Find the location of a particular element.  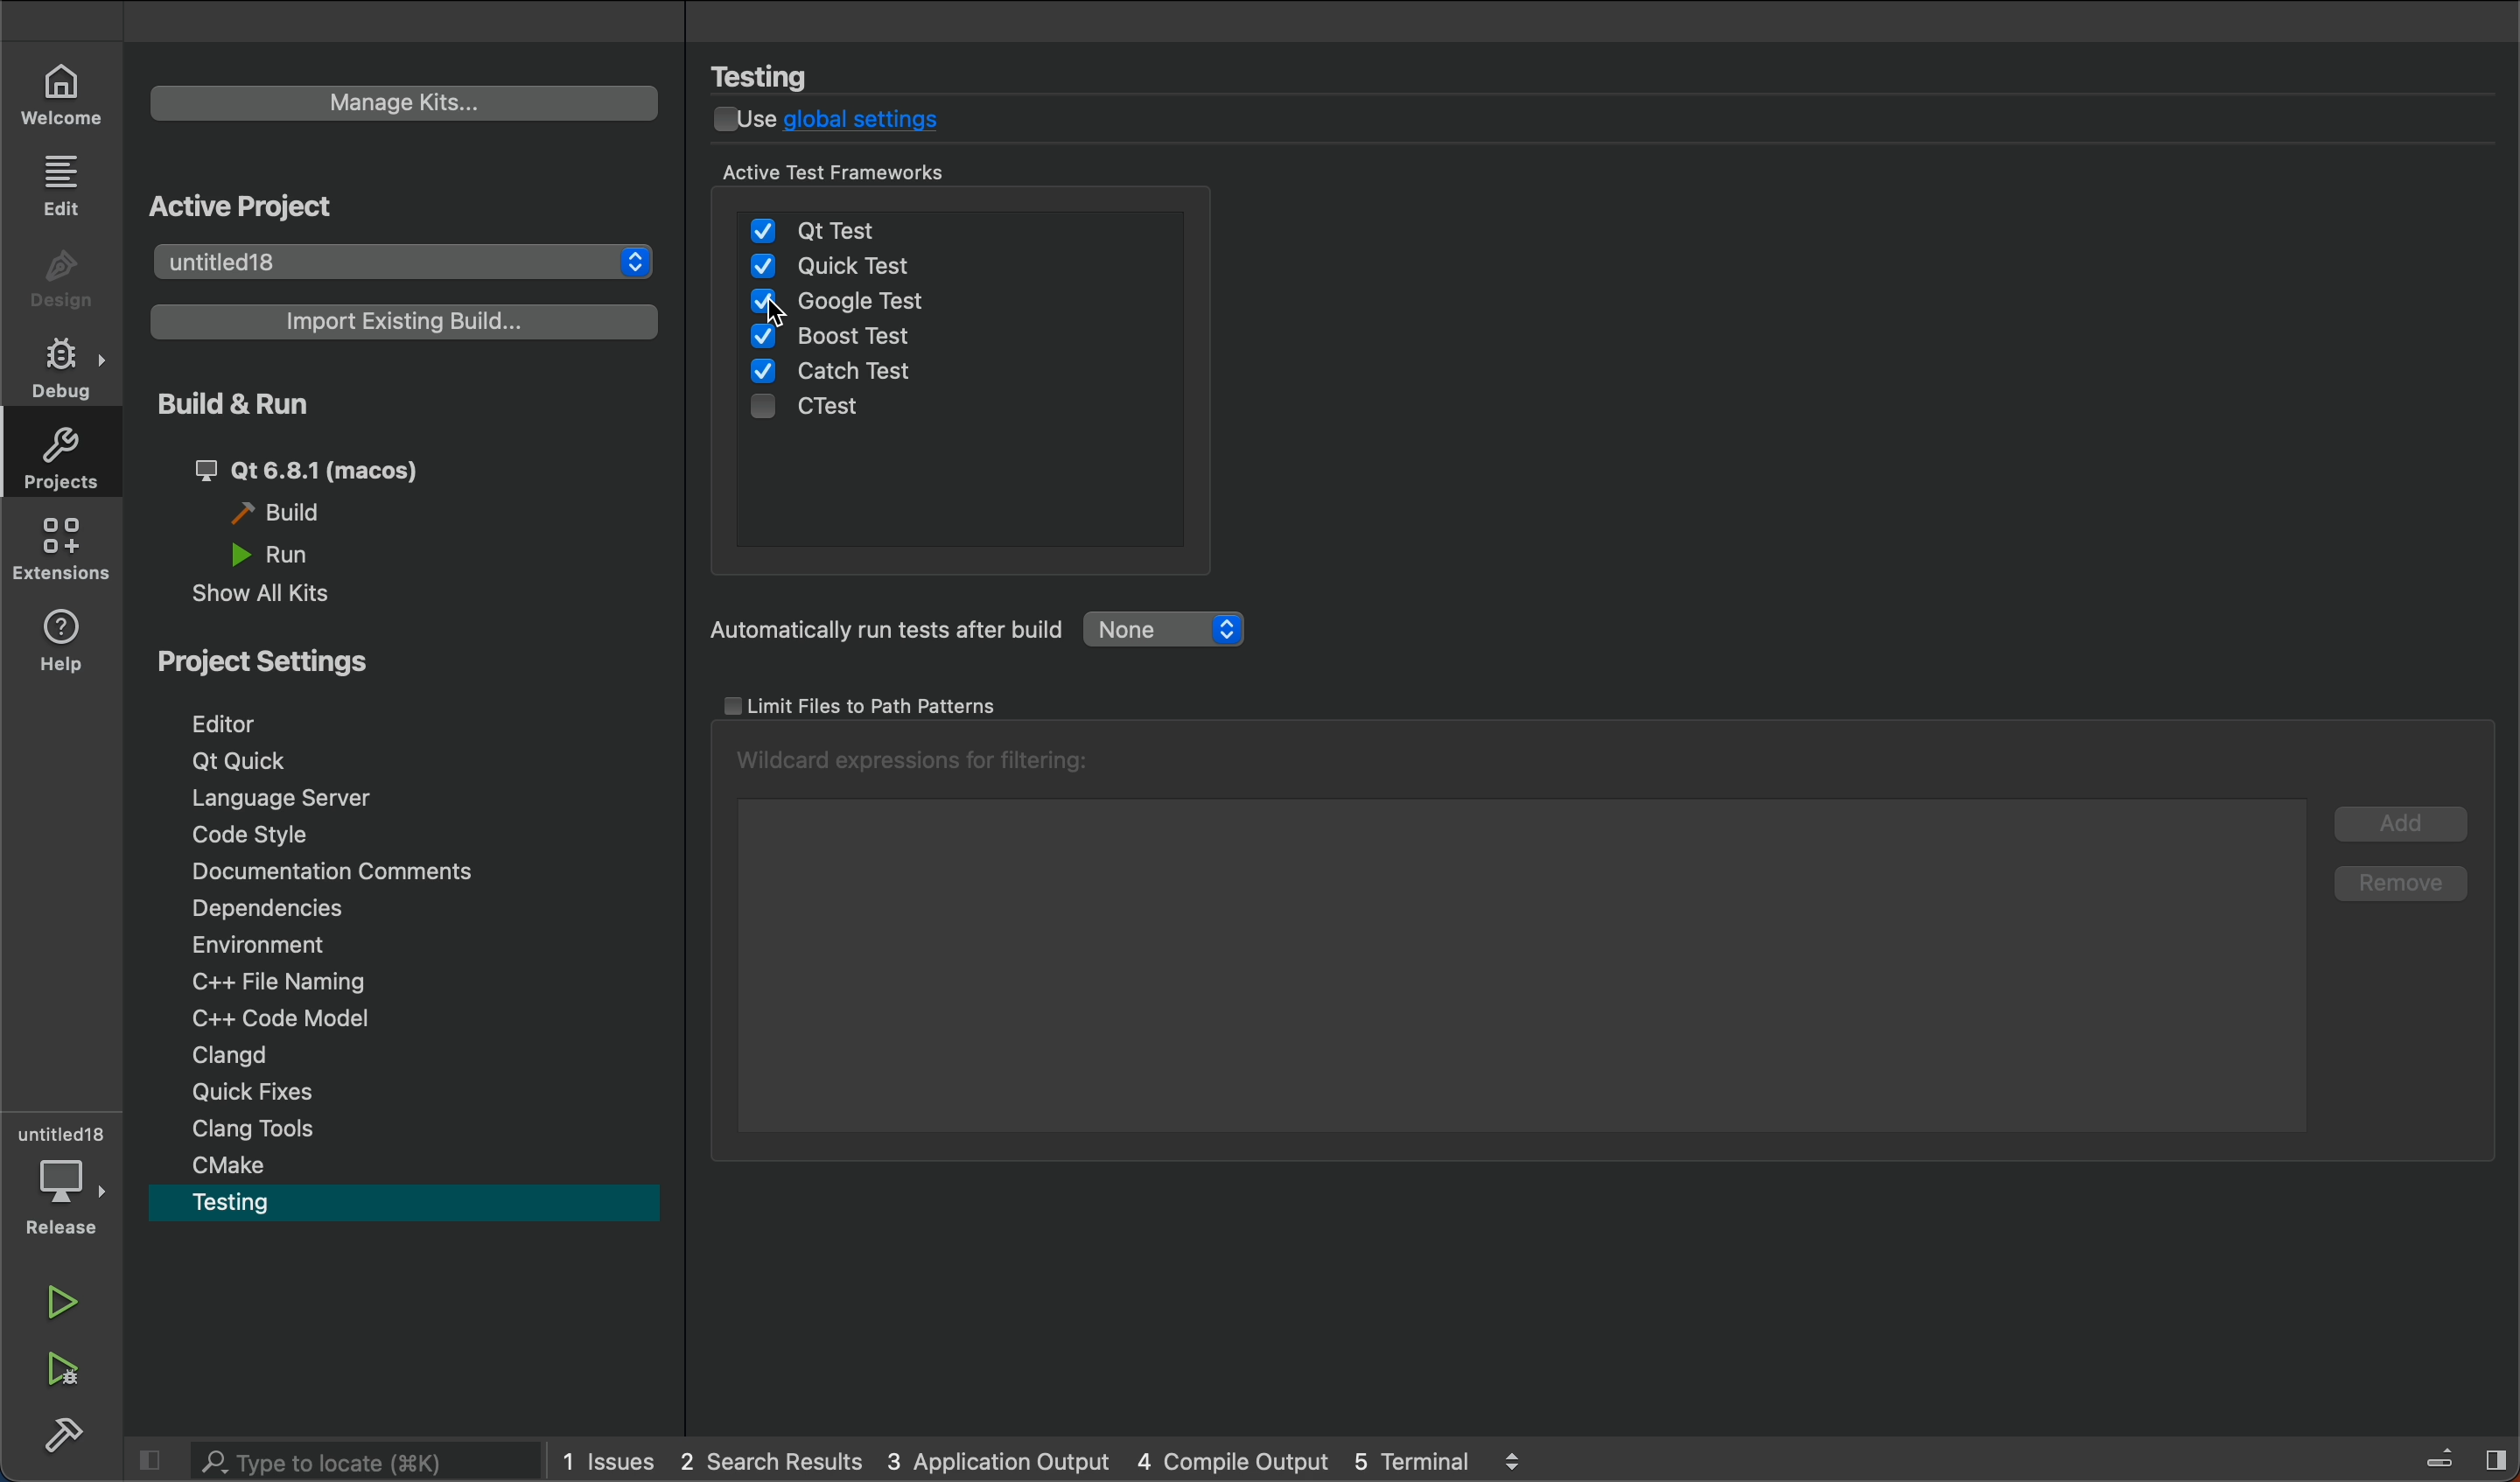

add is located at coordinates (2393, 829).